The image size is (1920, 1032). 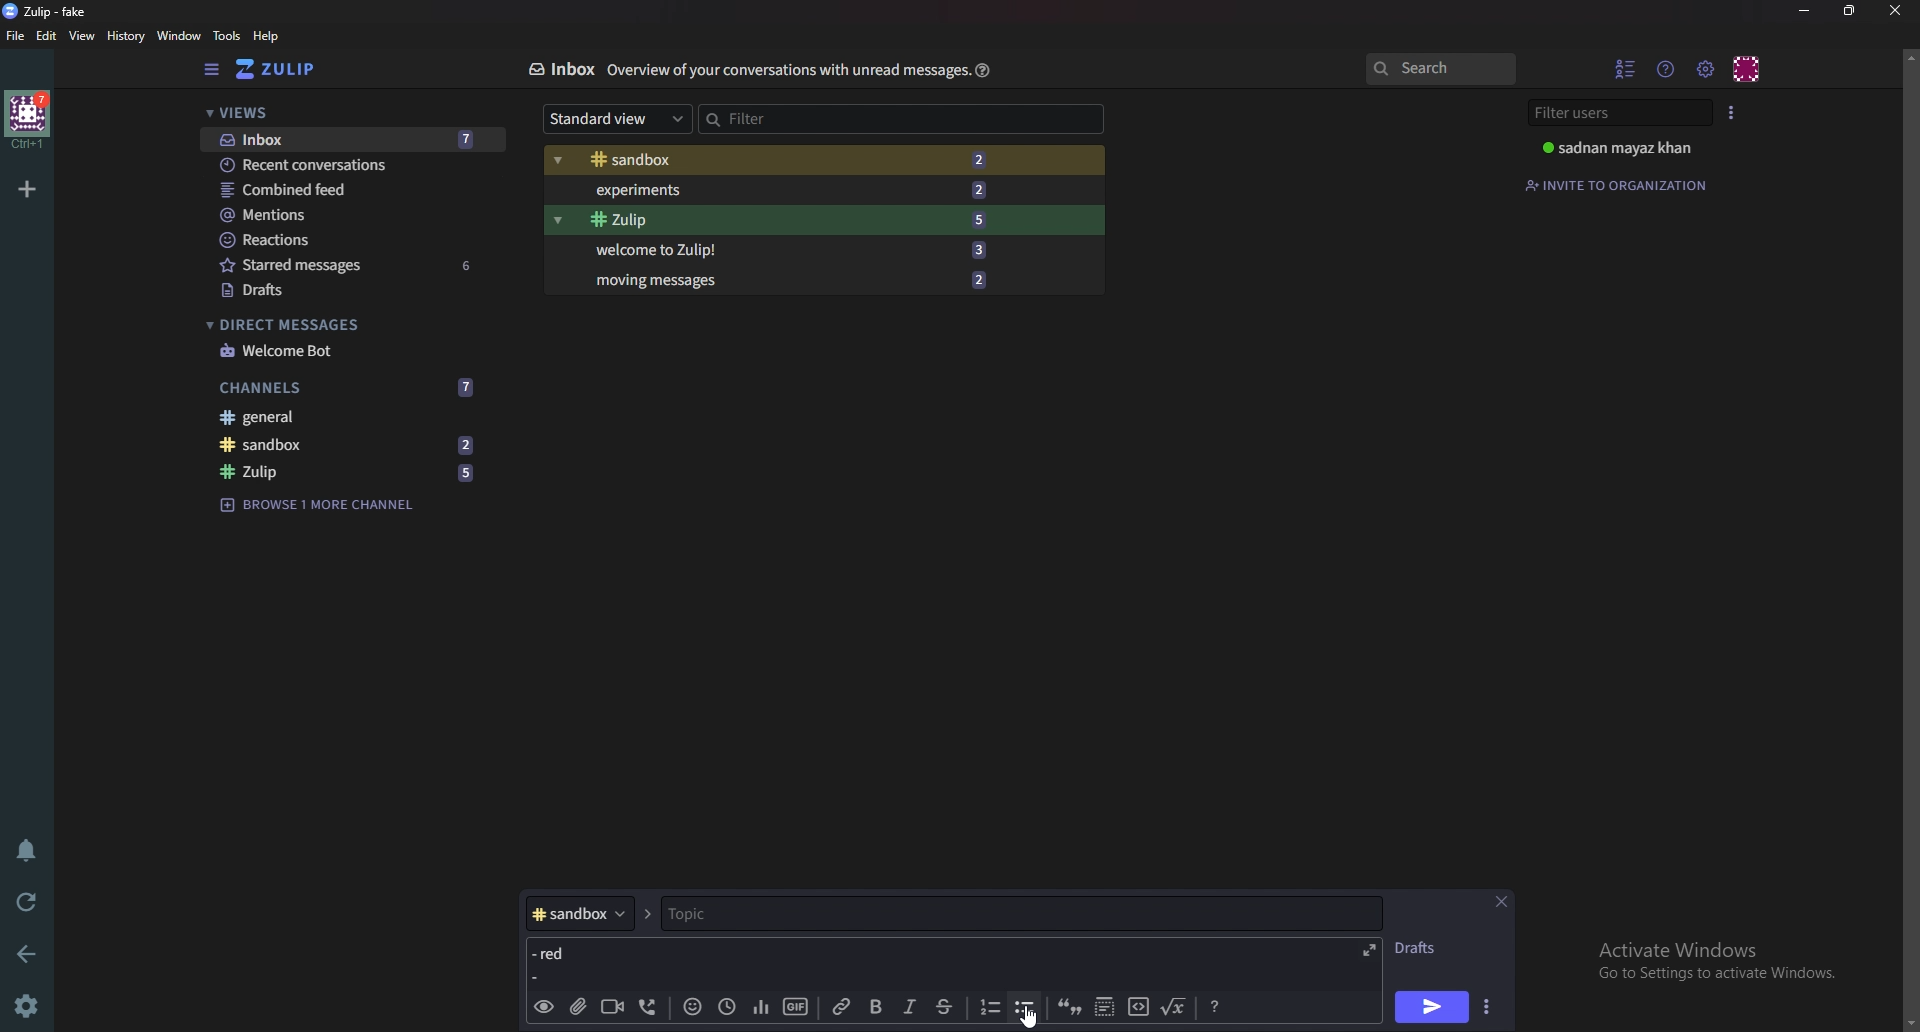 I want to click on quote, so click(x=1068, y=1005).